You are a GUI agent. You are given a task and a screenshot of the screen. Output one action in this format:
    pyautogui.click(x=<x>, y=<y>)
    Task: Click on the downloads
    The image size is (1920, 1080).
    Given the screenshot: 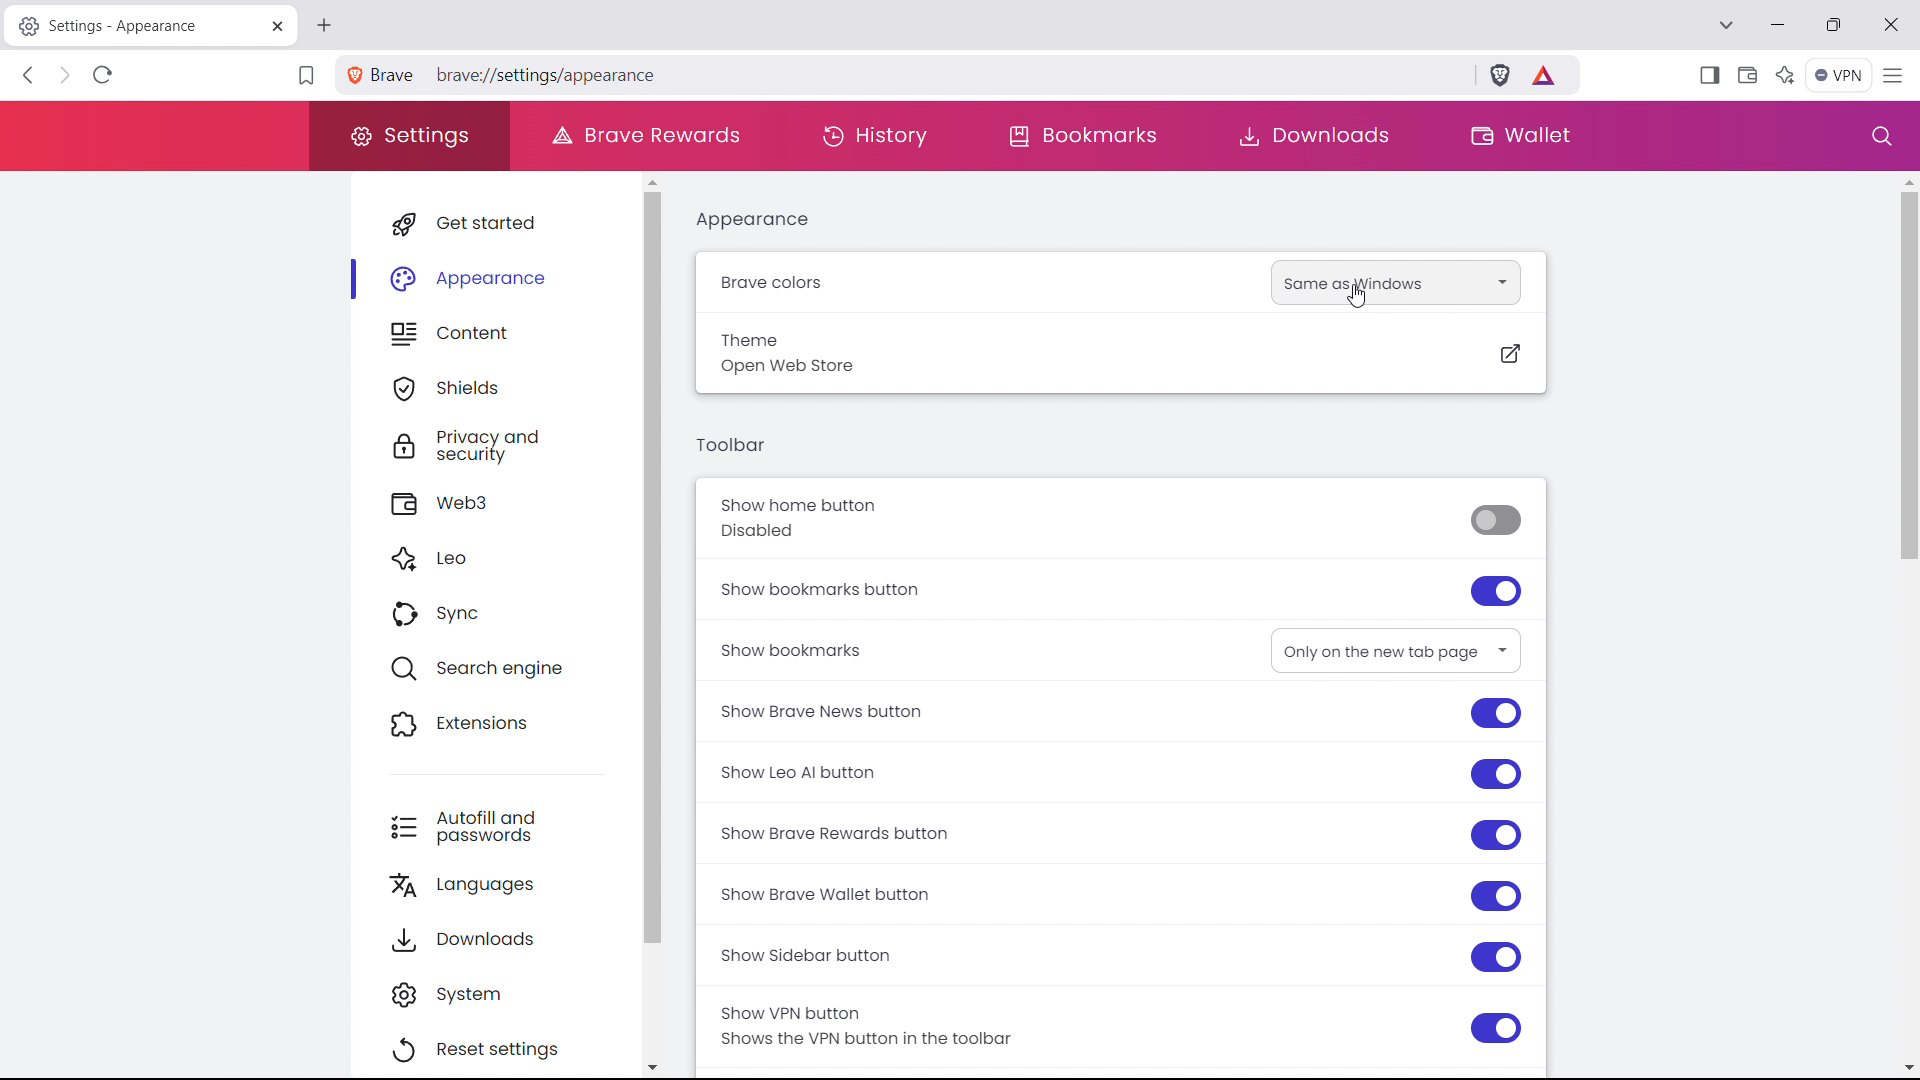 What is the action you would take?
    pyautogui.click(x=507, y=935)
    